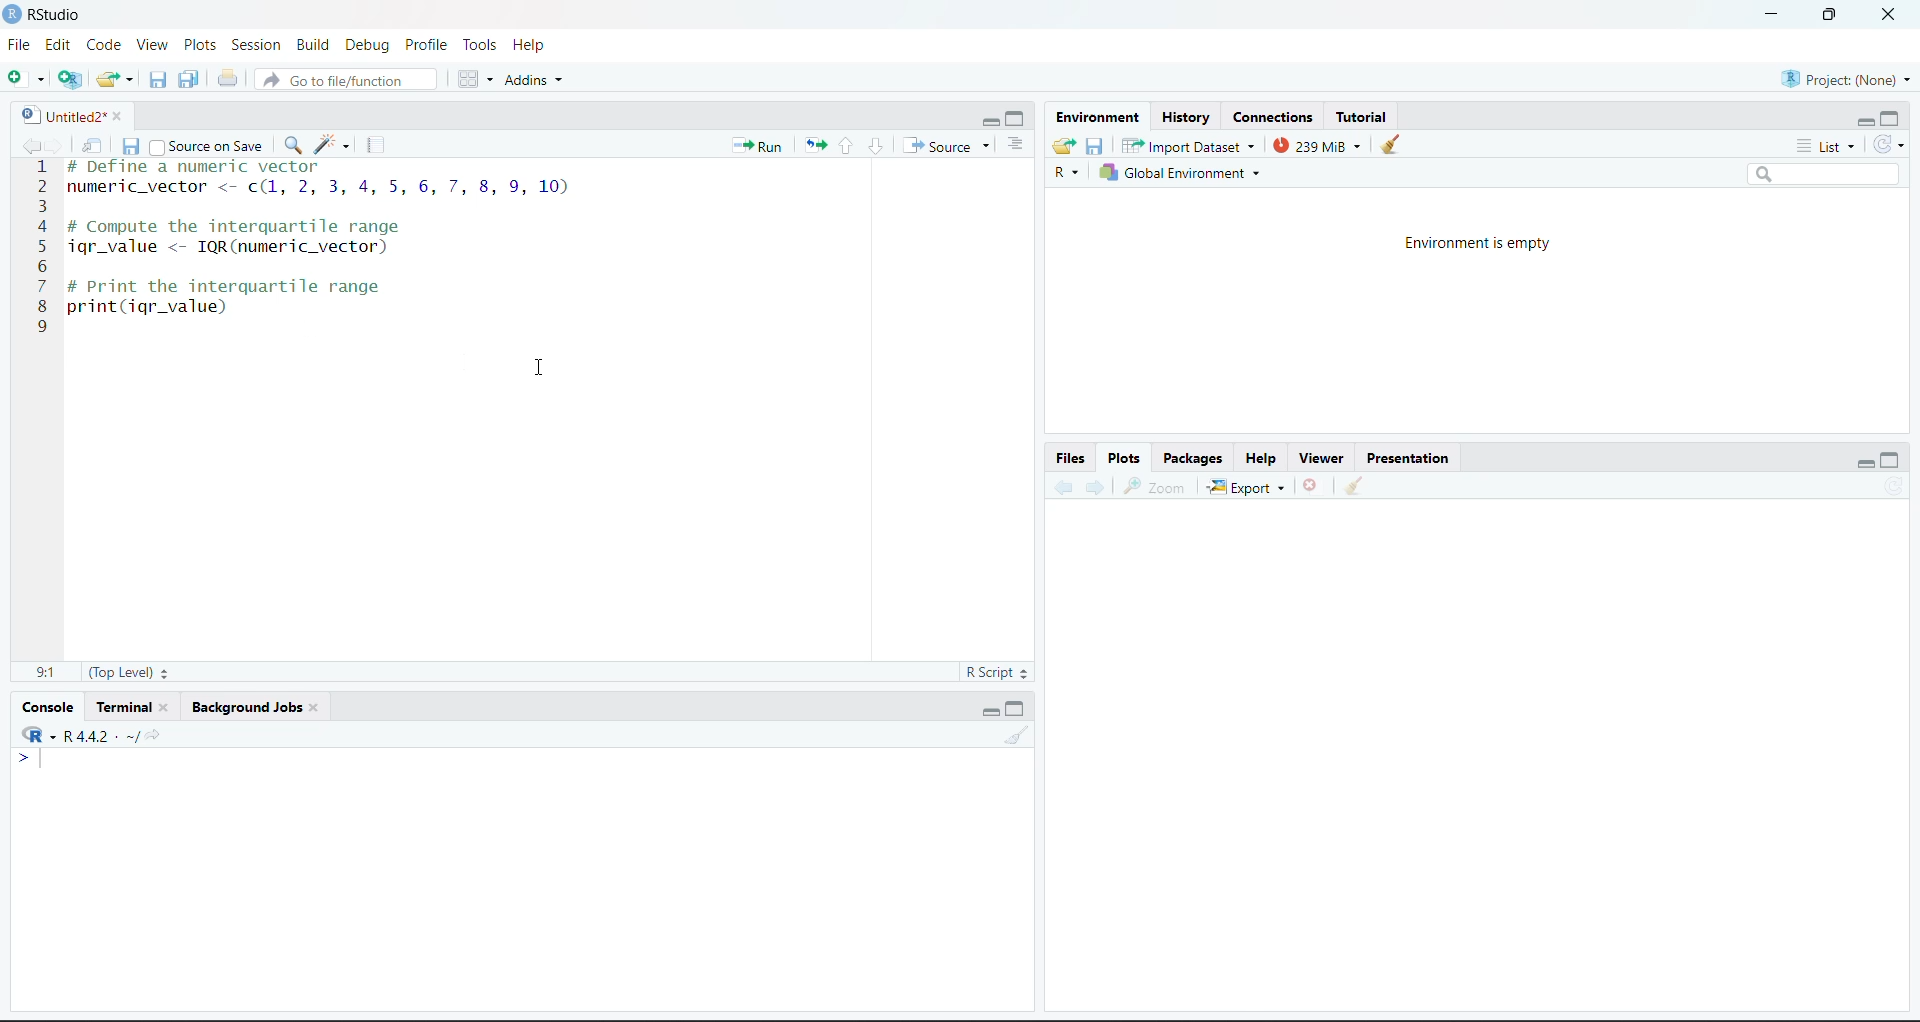 The width and height of the screenshot is (1920, 1022). What do you see at coordinates (63, 45) in the screenshot?
I see `Edit` at bounding box center [63, 45].